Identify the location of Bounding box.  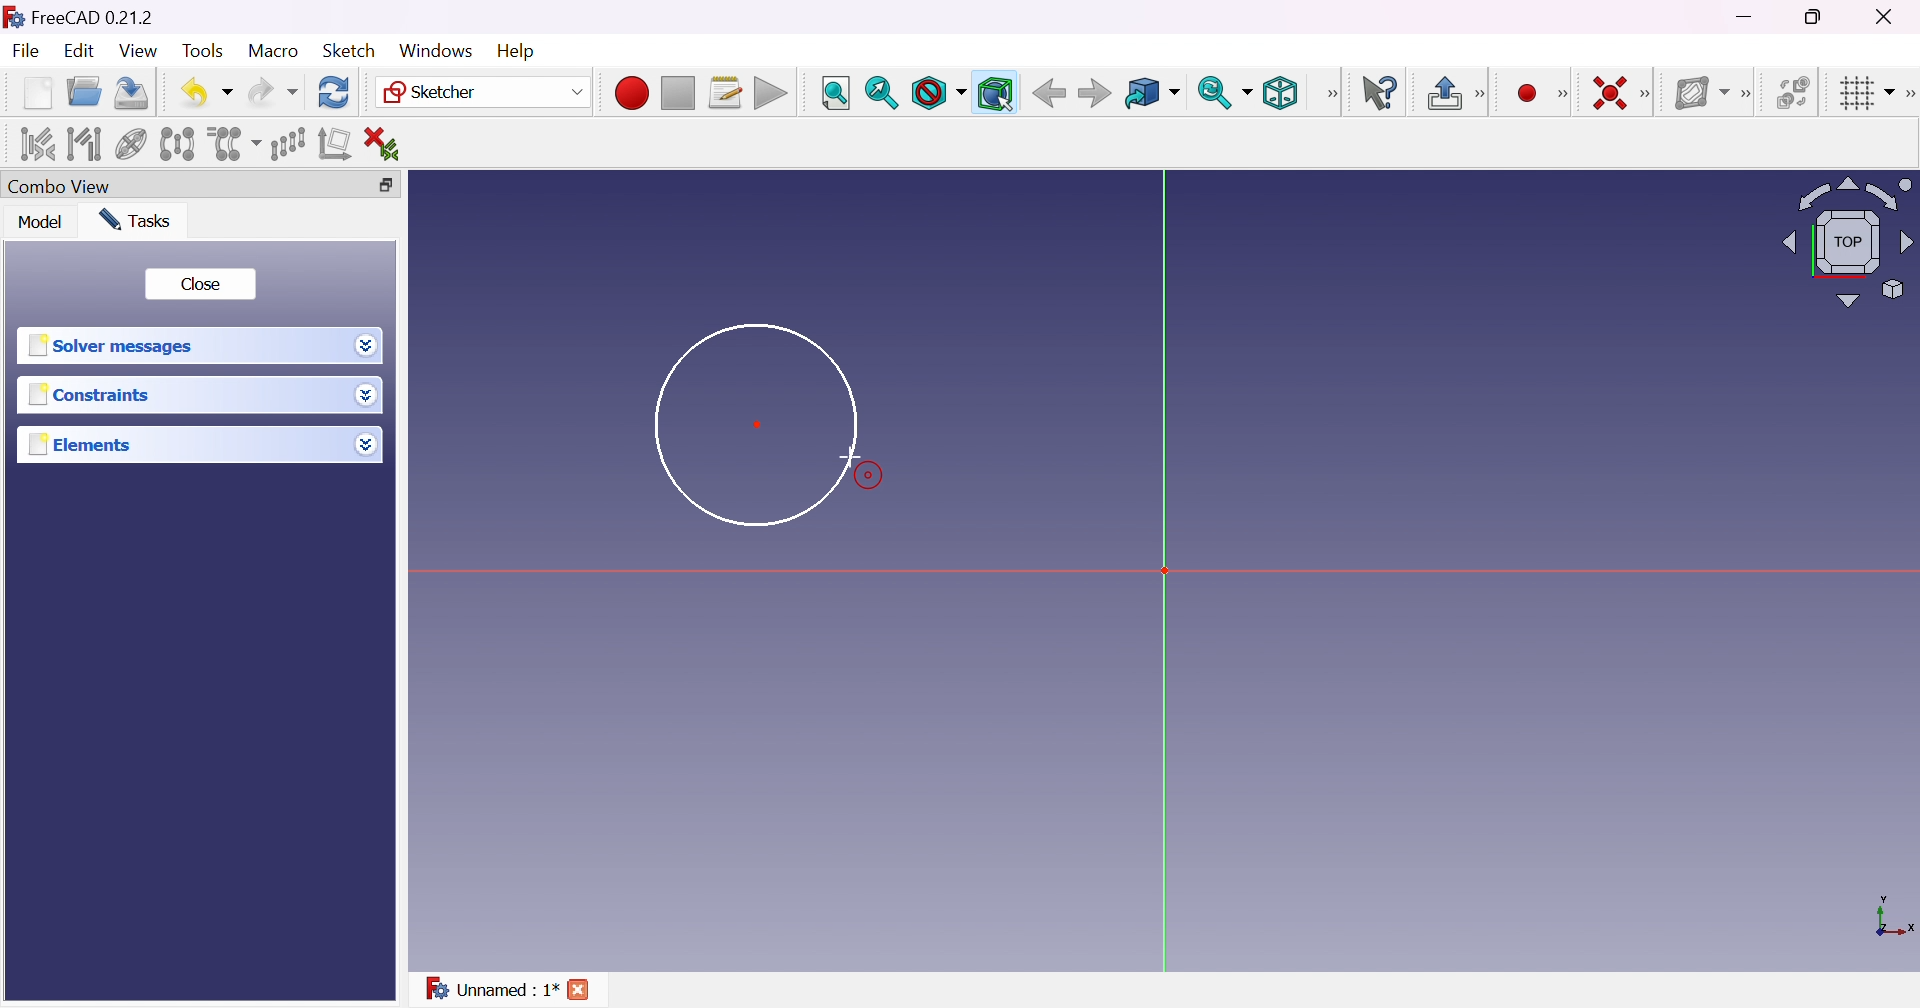
(996, 94).